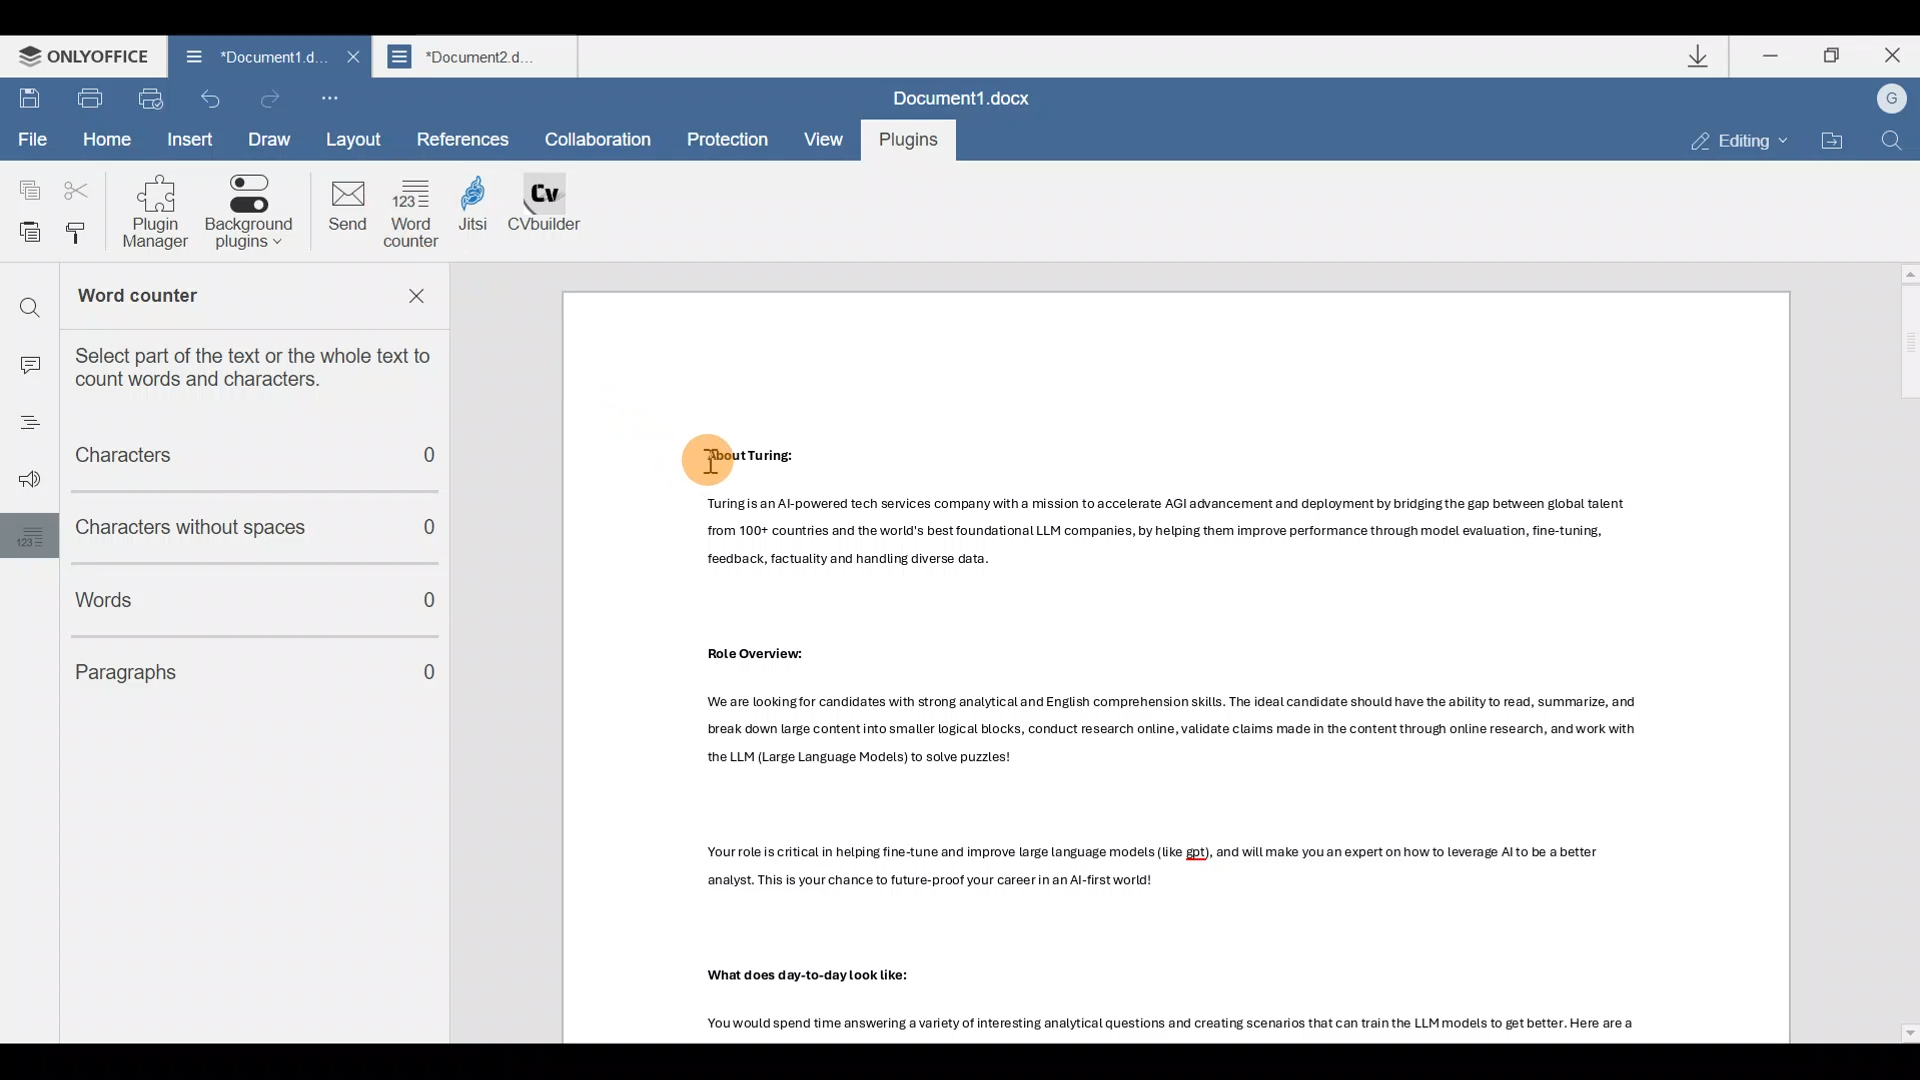 This screenshot has width=1920, height=1080. What do you see at coordinates (605, 140) in the screenshot?
I see `Collaboration` at bounding box center [605, 140].